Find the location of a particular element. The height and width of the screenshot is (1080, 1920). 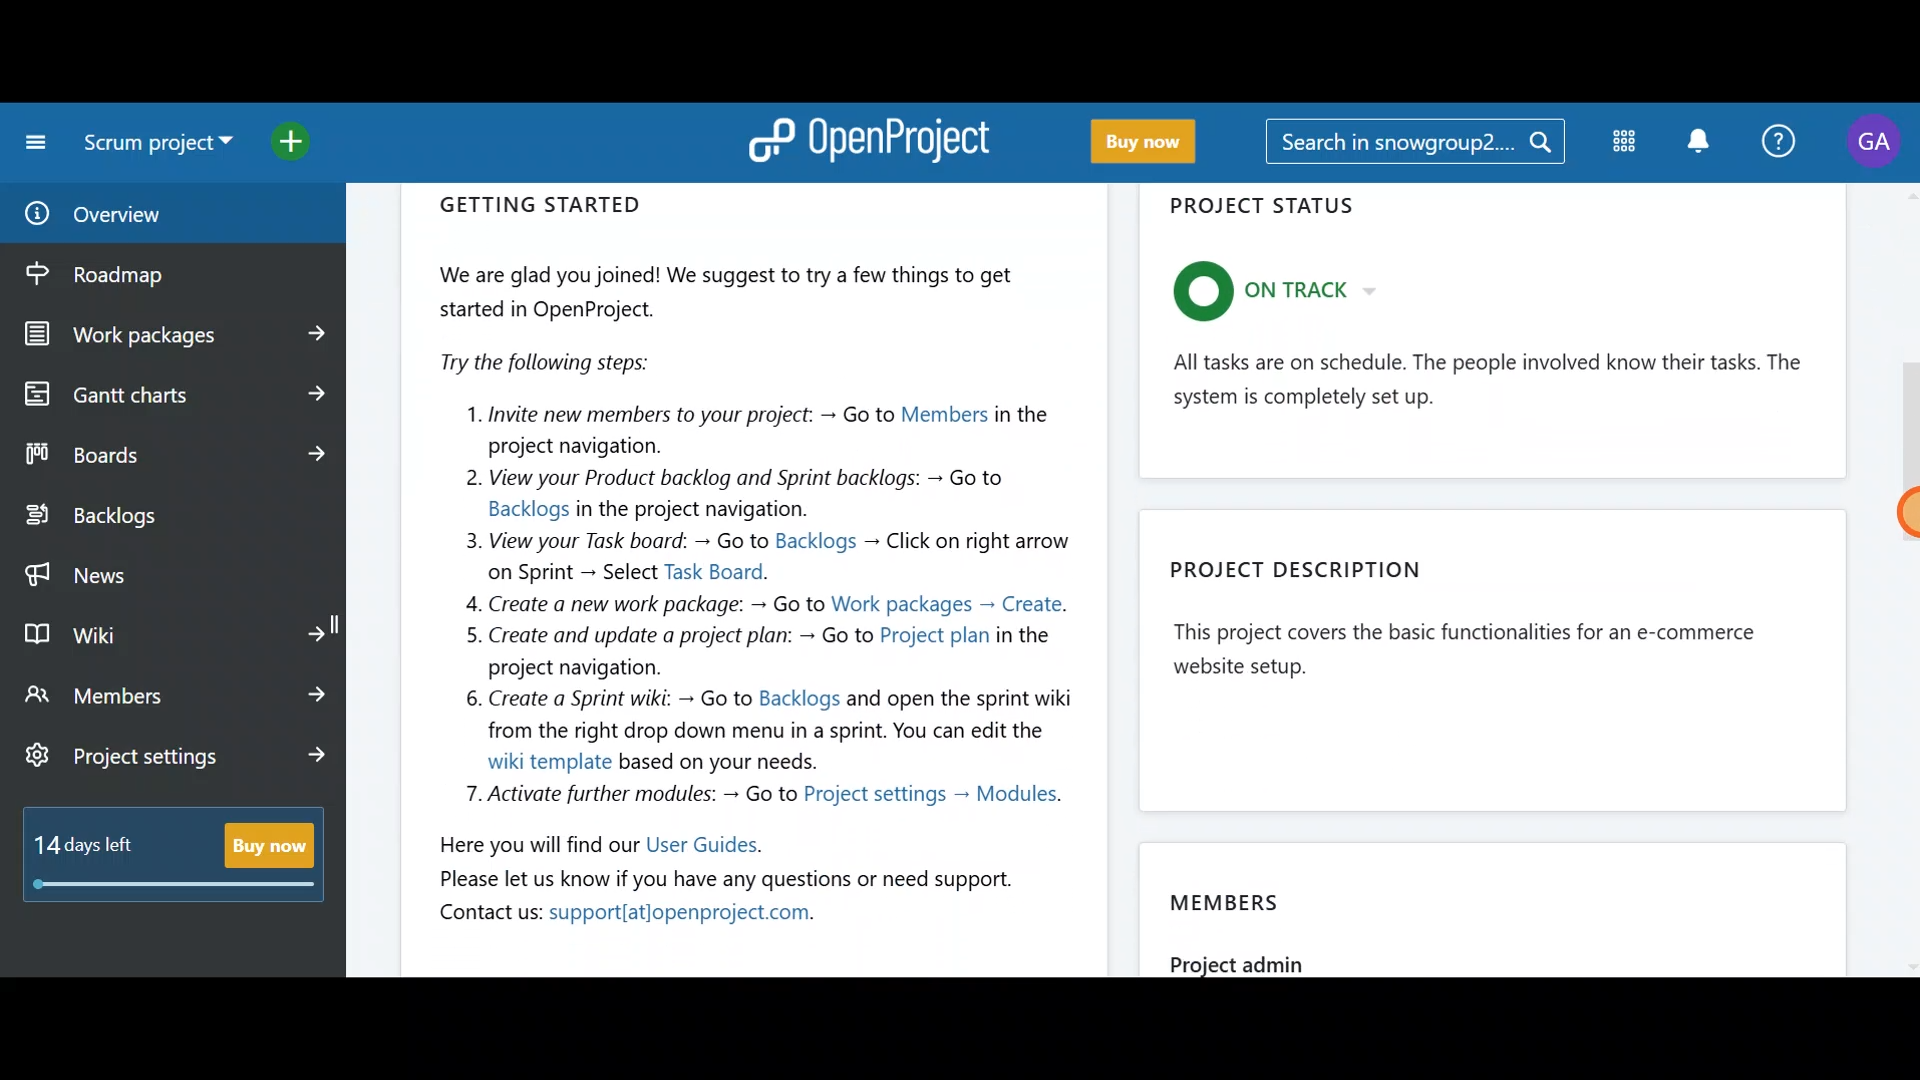

Roadmap is located at coordinates (138, 275).